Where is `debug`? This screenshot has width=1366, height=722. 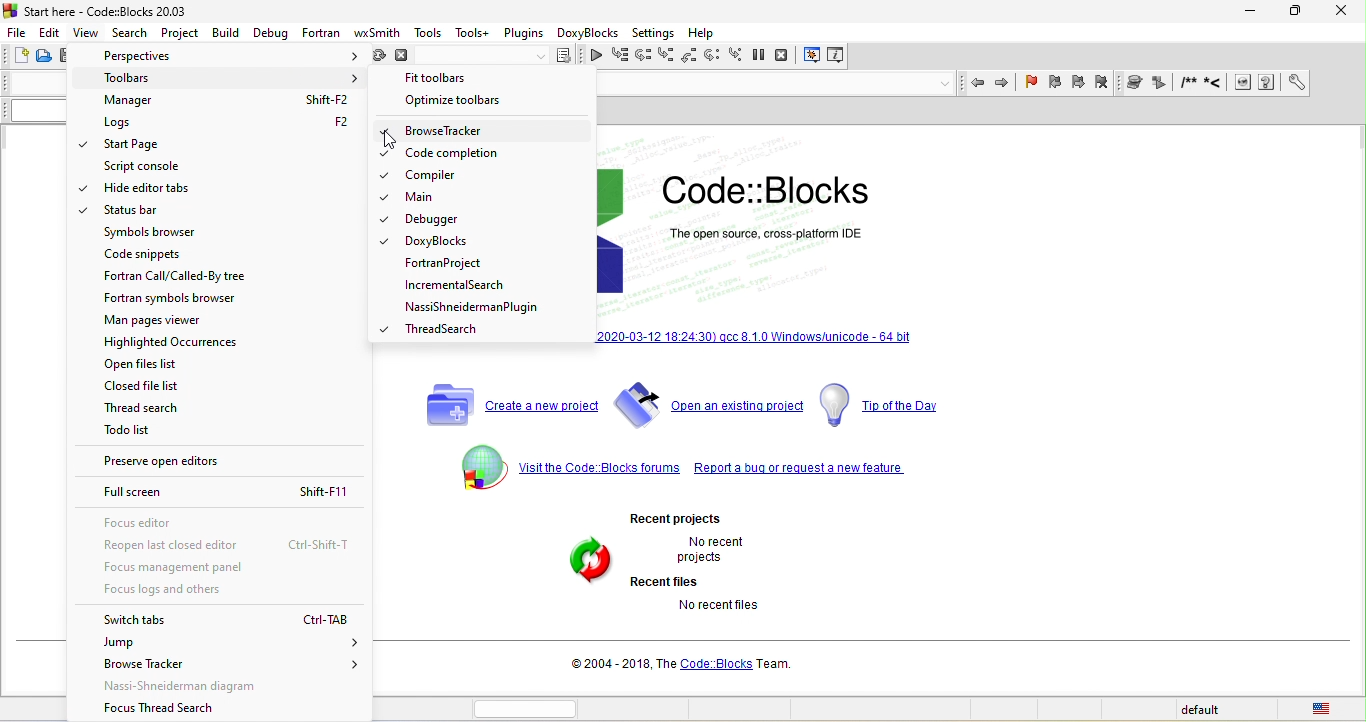
debug is located at coordinates (267, 32).